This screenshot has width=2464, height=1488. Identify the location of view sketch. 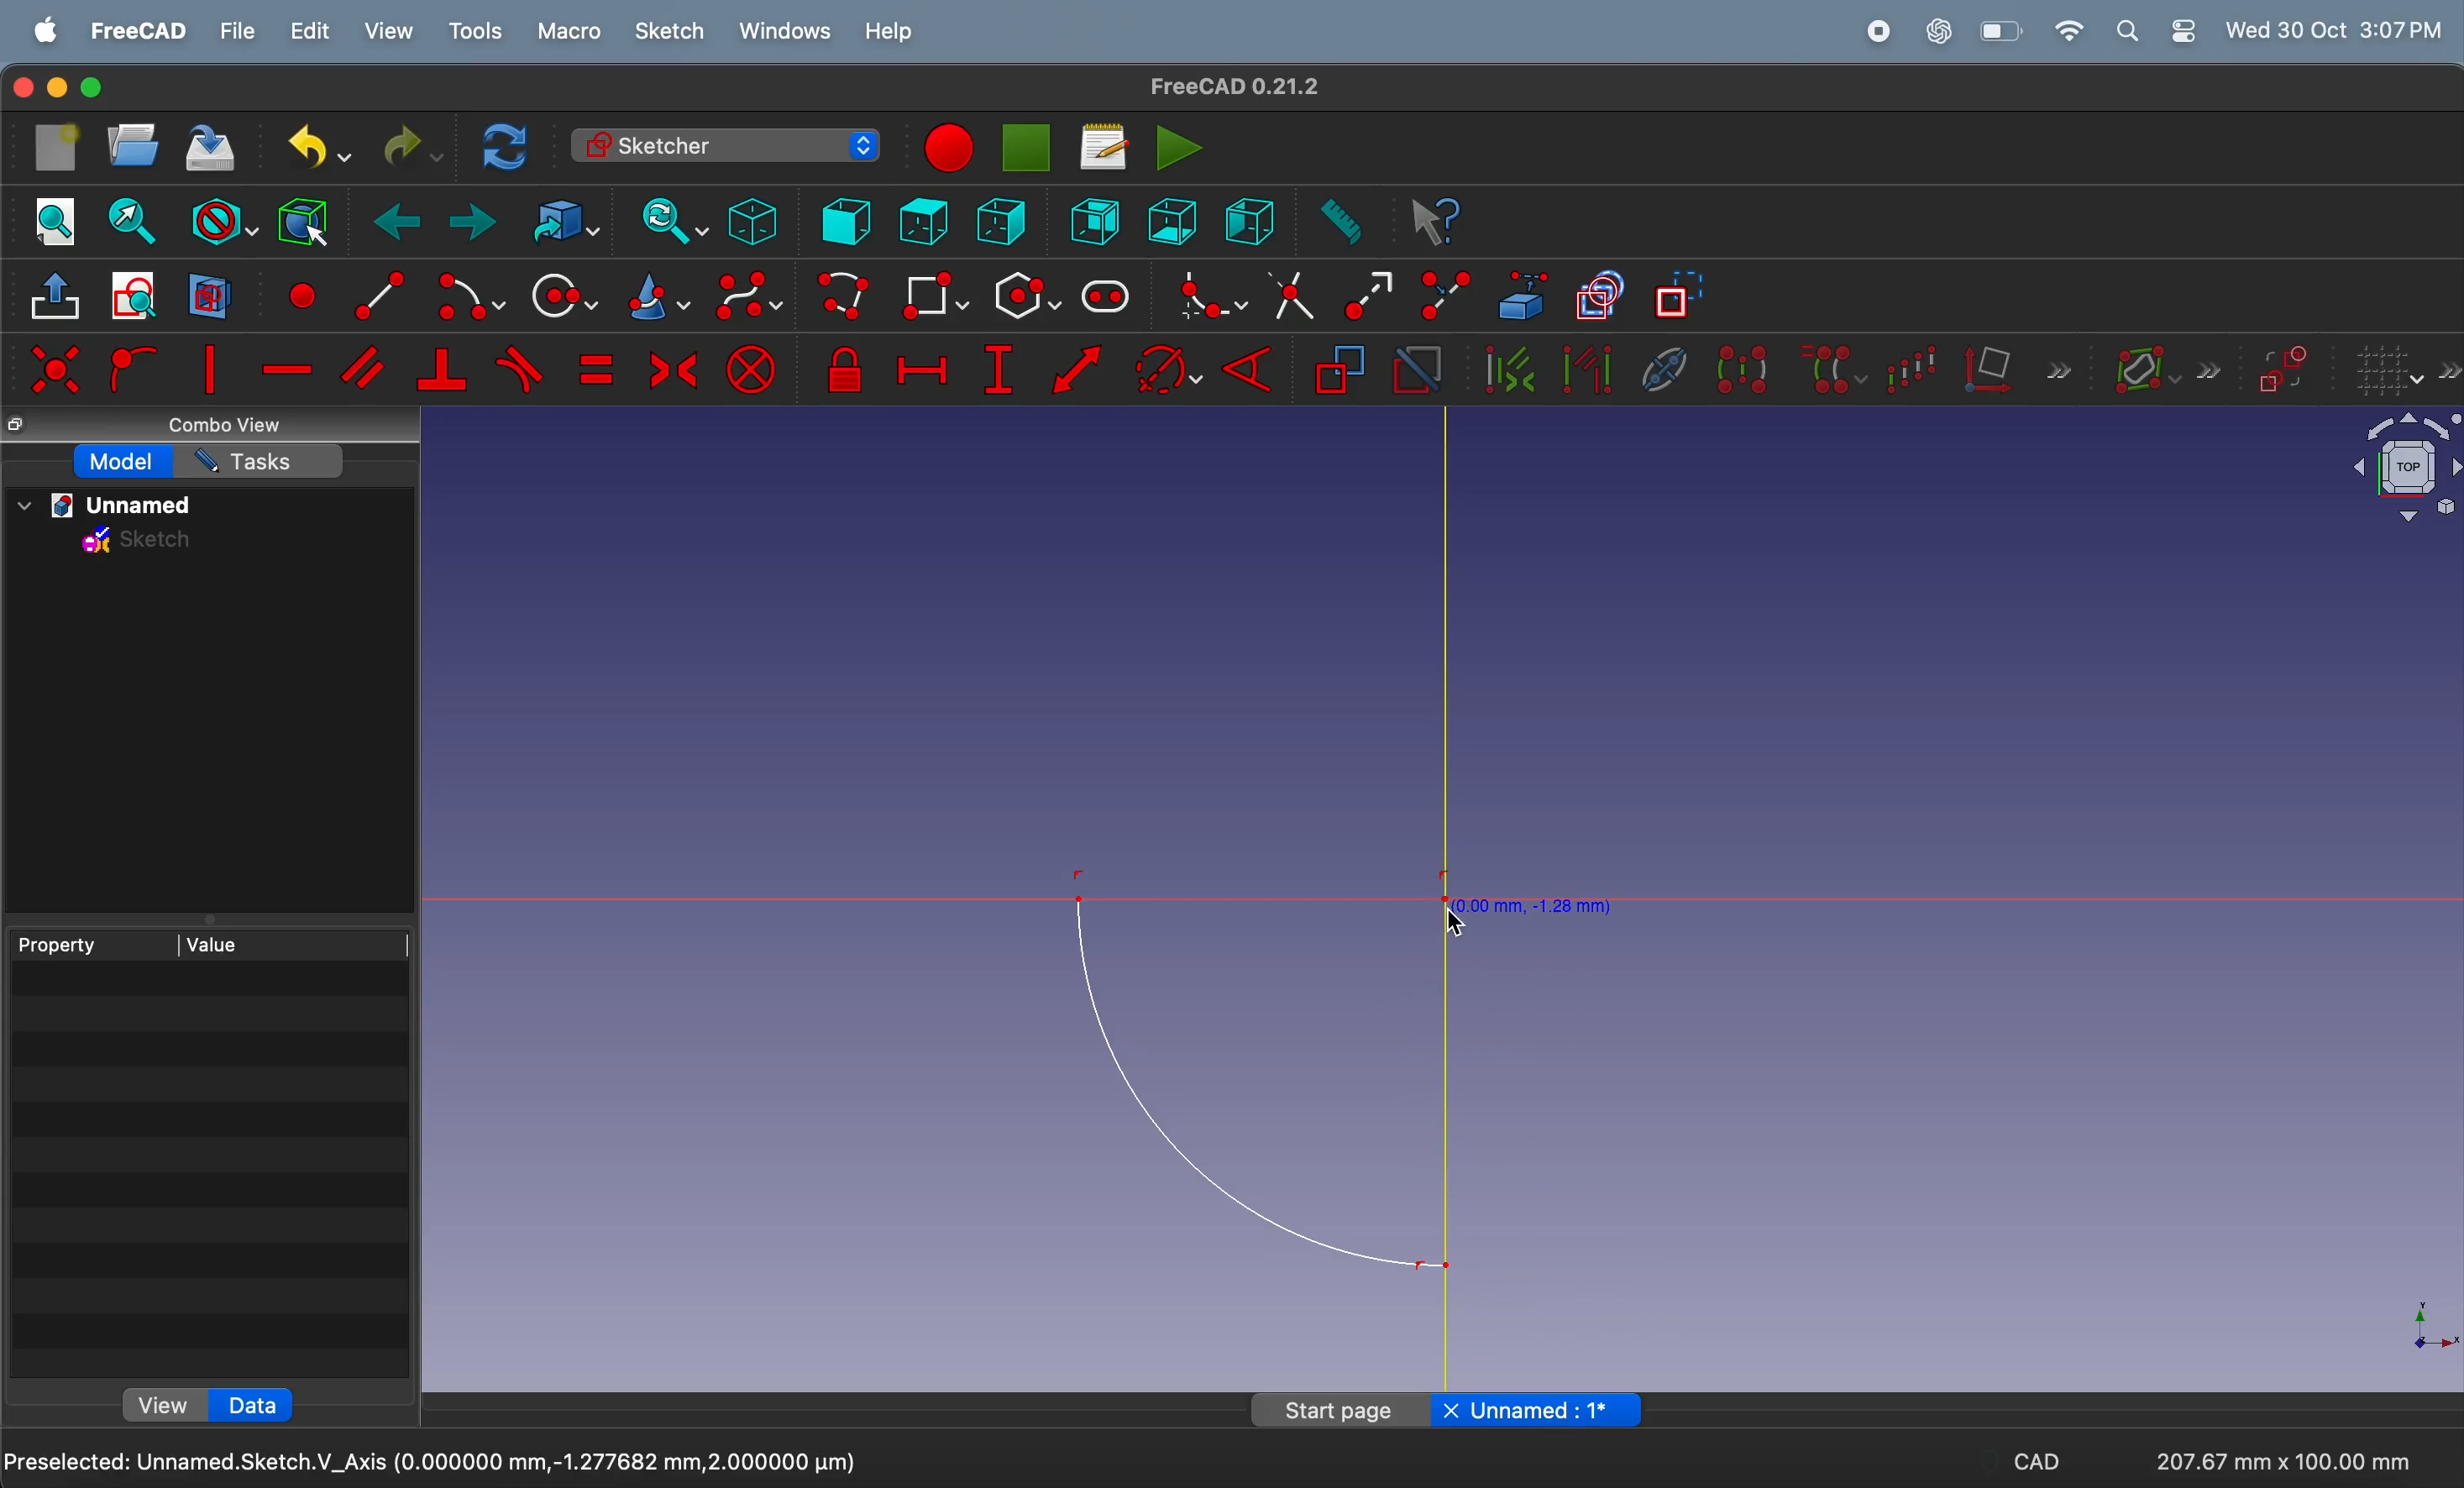
(139, 297).